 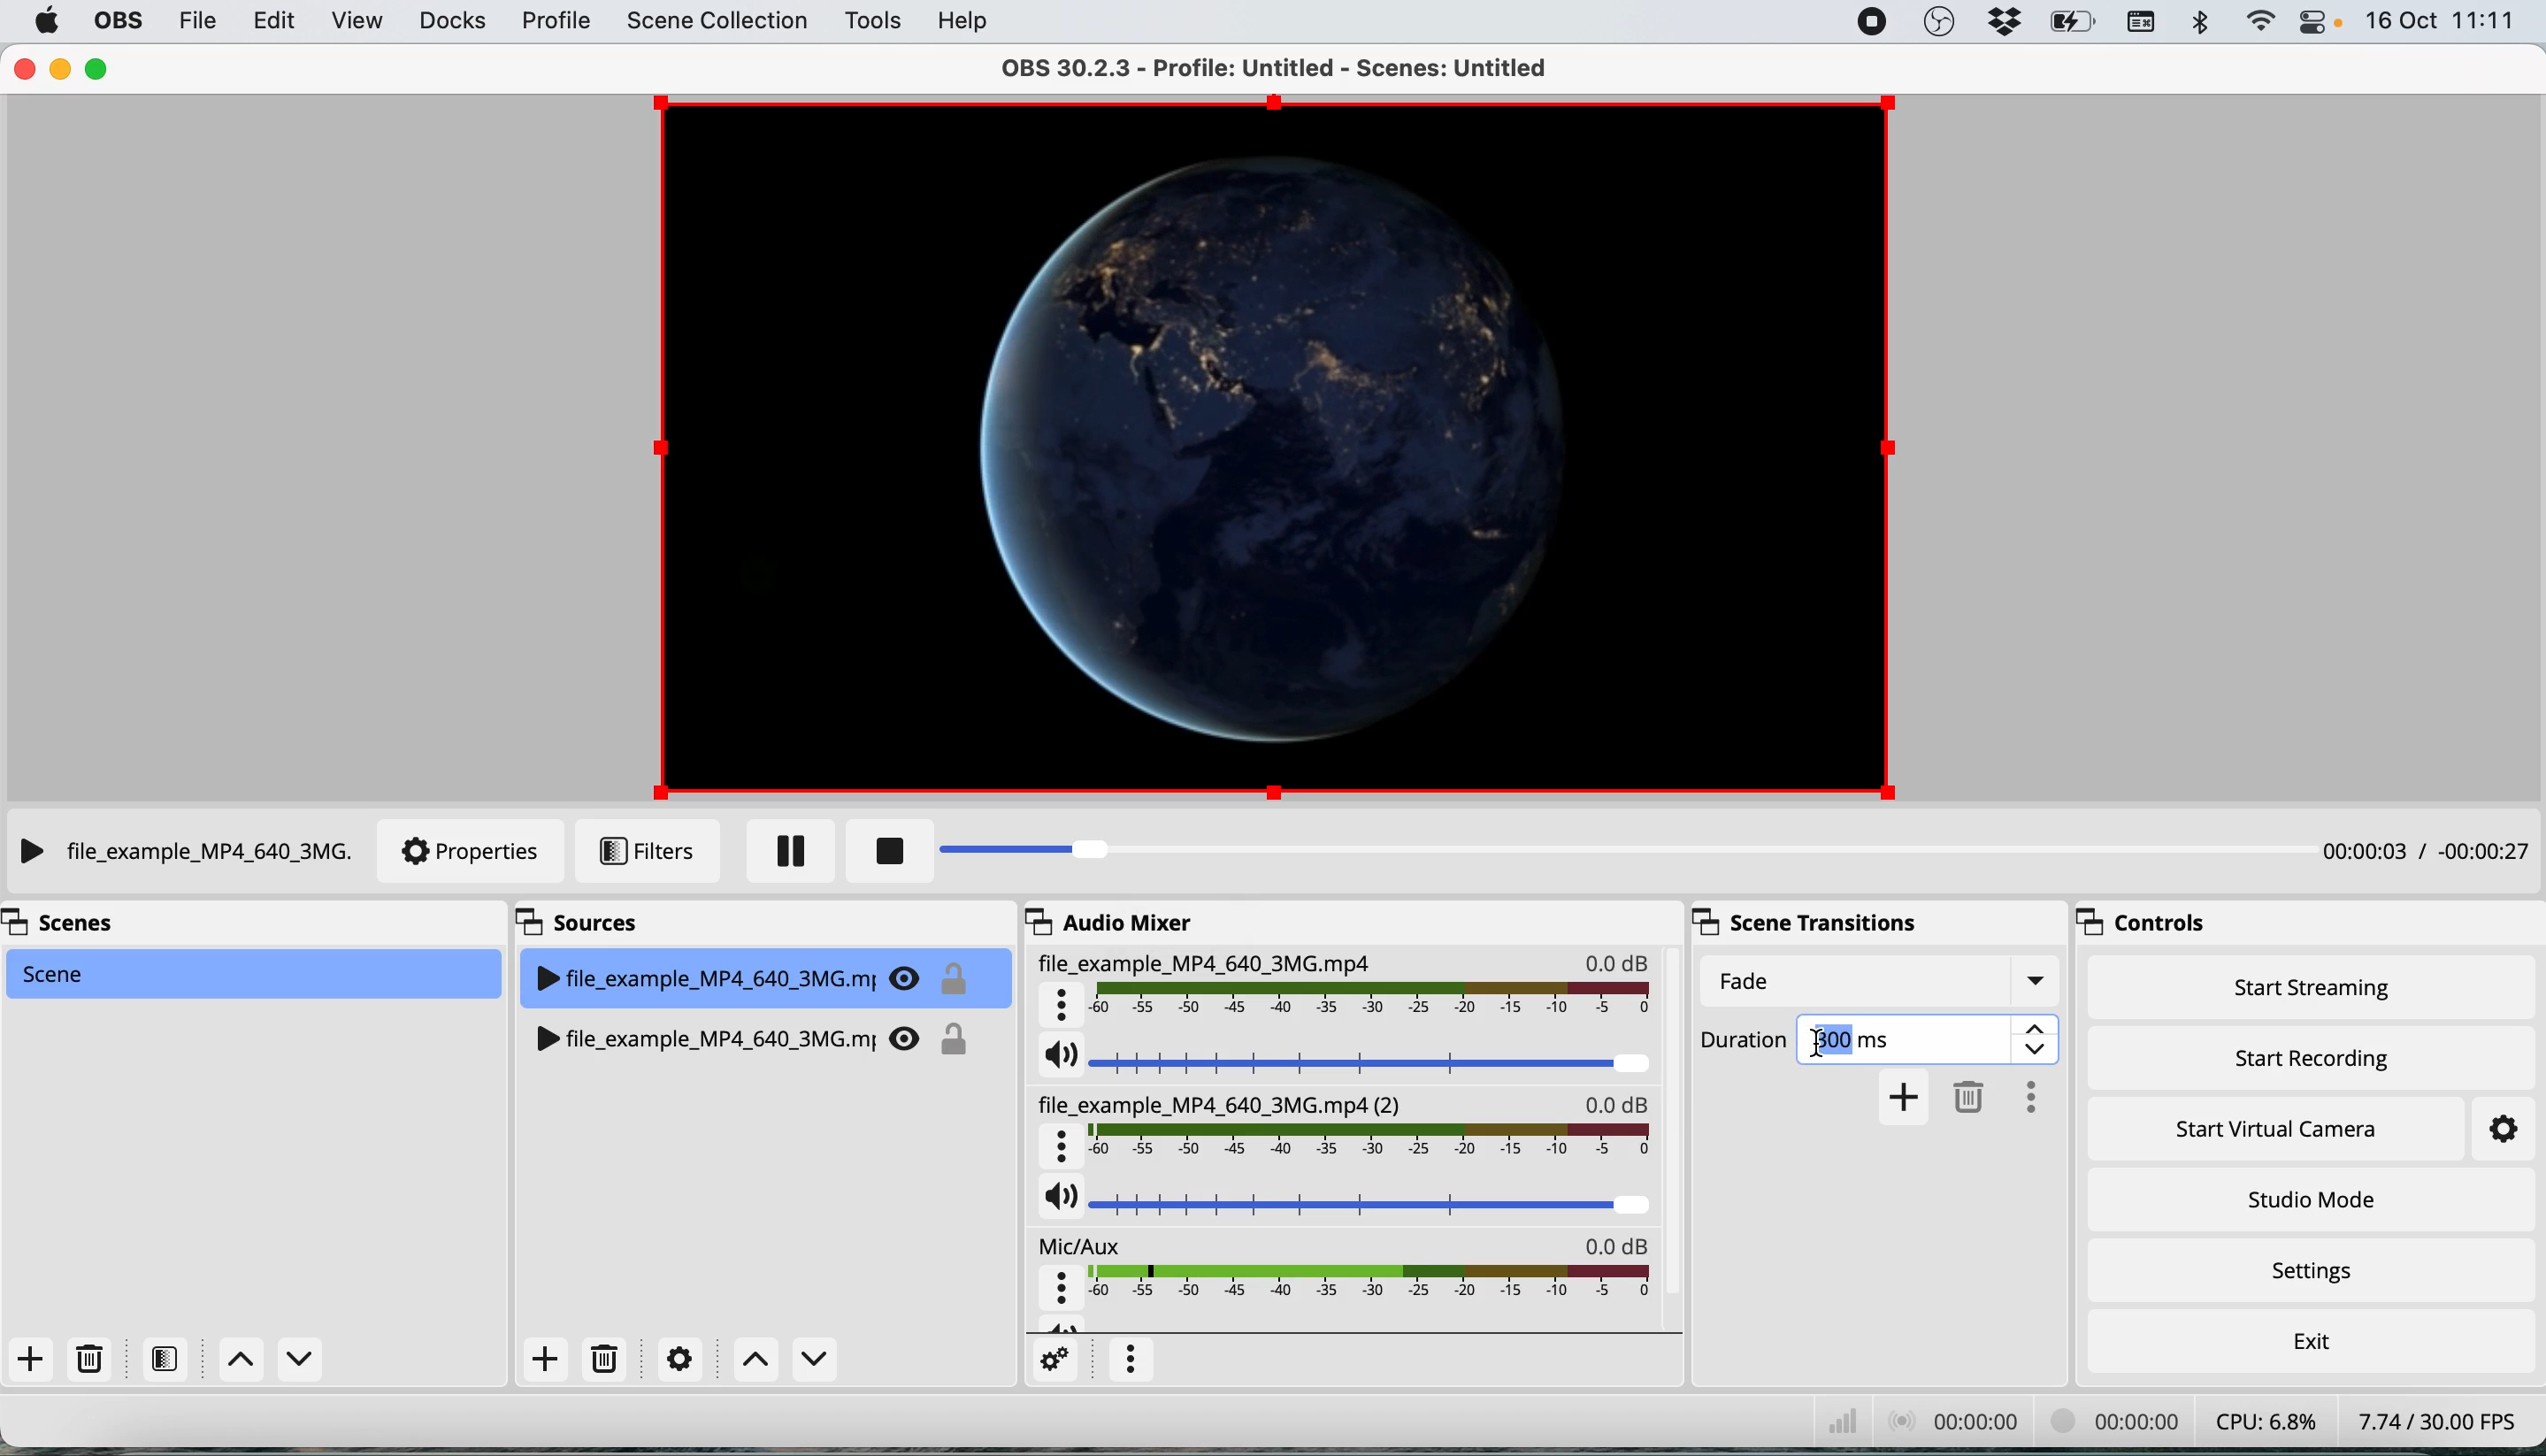 What do you see at coordinates (2306, 1199) in the screenshot?
I see `studio mode` at bounding box center [2306, 1199].